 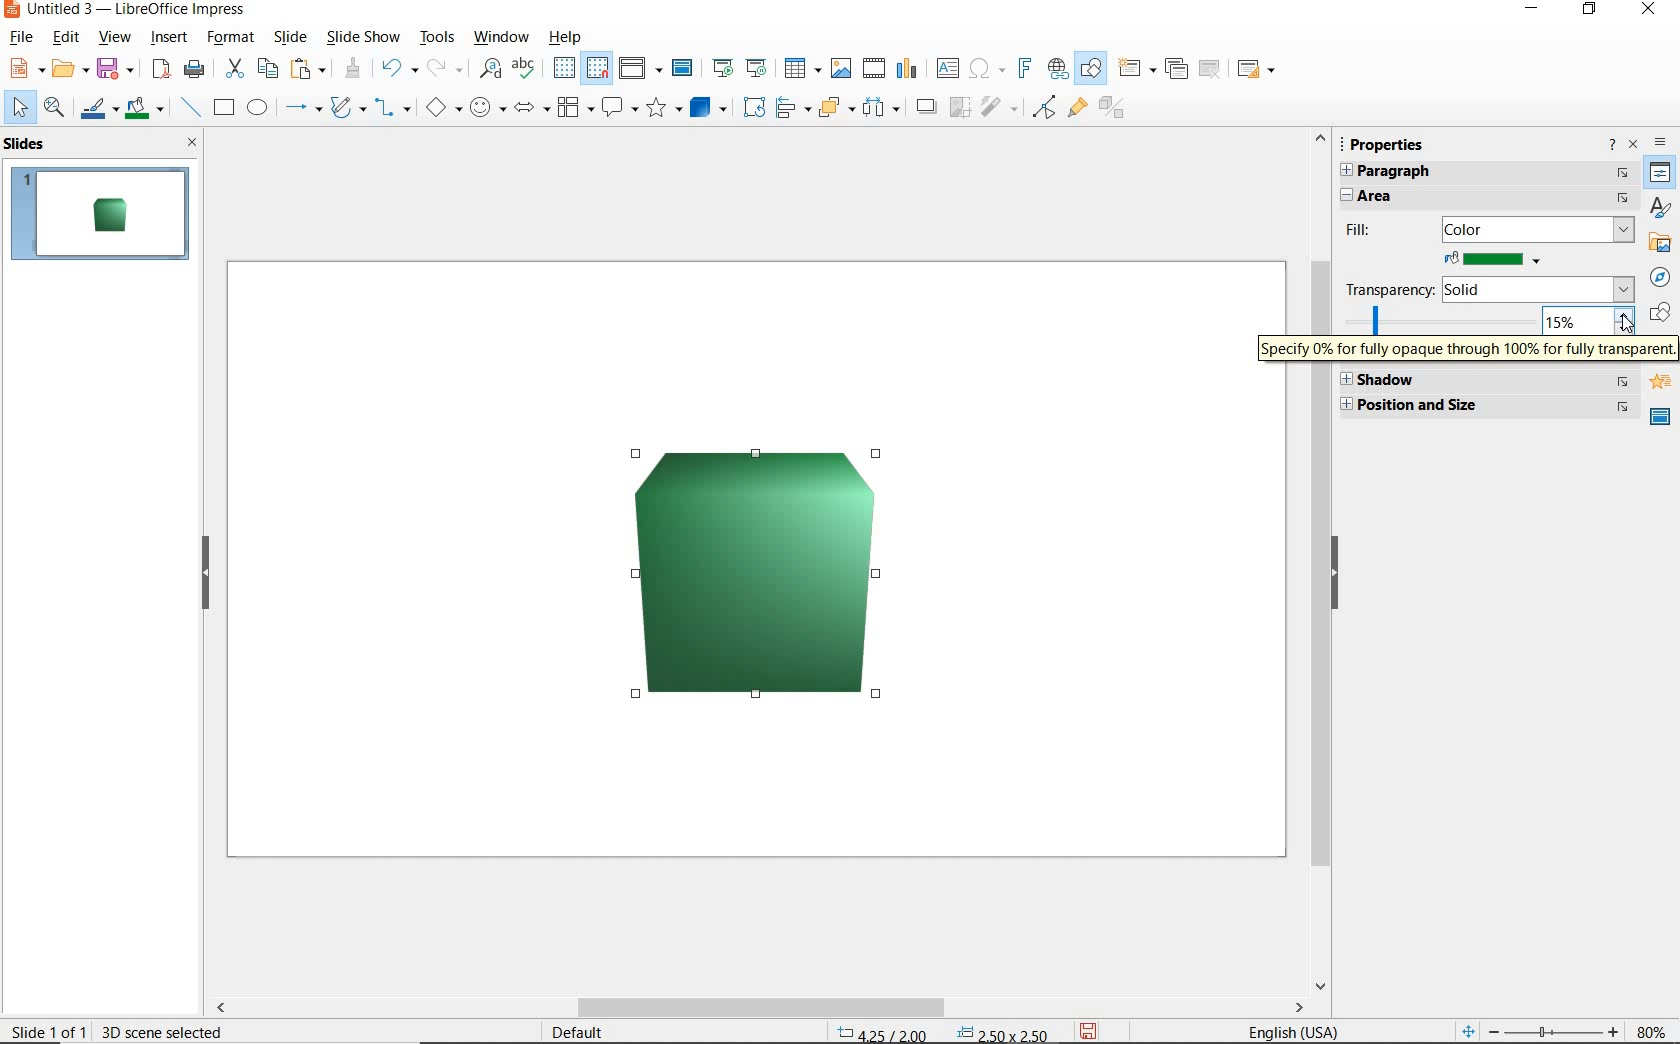 I want to click on ZOOM OUT OR ZOOM IN, so click(x=1536, y=1030).